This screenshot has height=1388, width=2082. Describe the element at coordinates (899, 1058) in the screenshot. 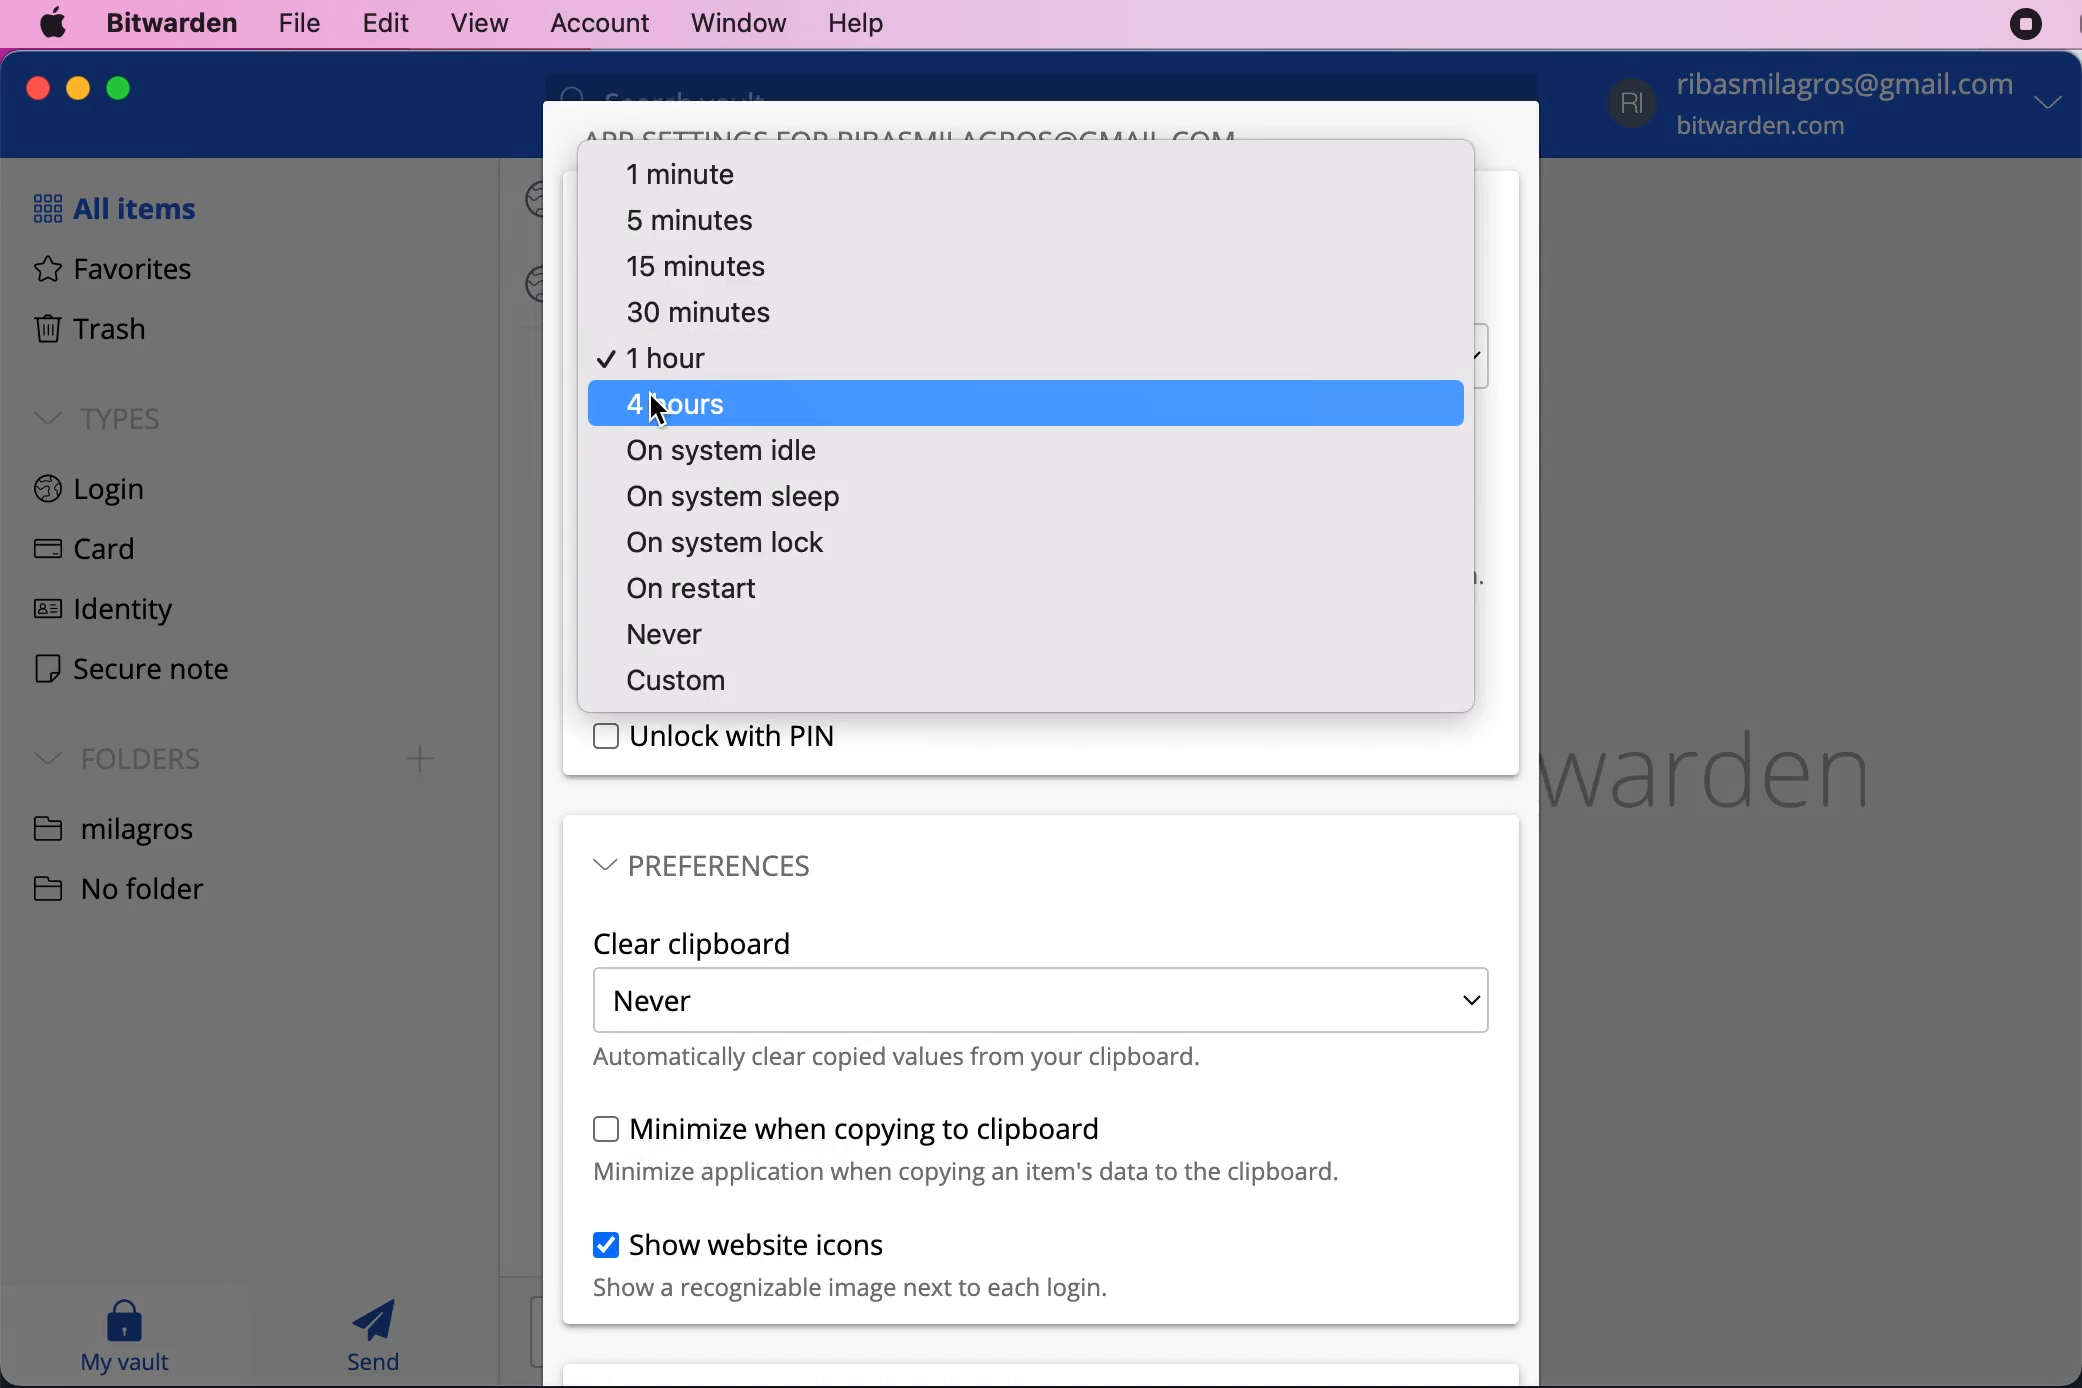

I see `automatically clear copied values from your clipboard` at that location.